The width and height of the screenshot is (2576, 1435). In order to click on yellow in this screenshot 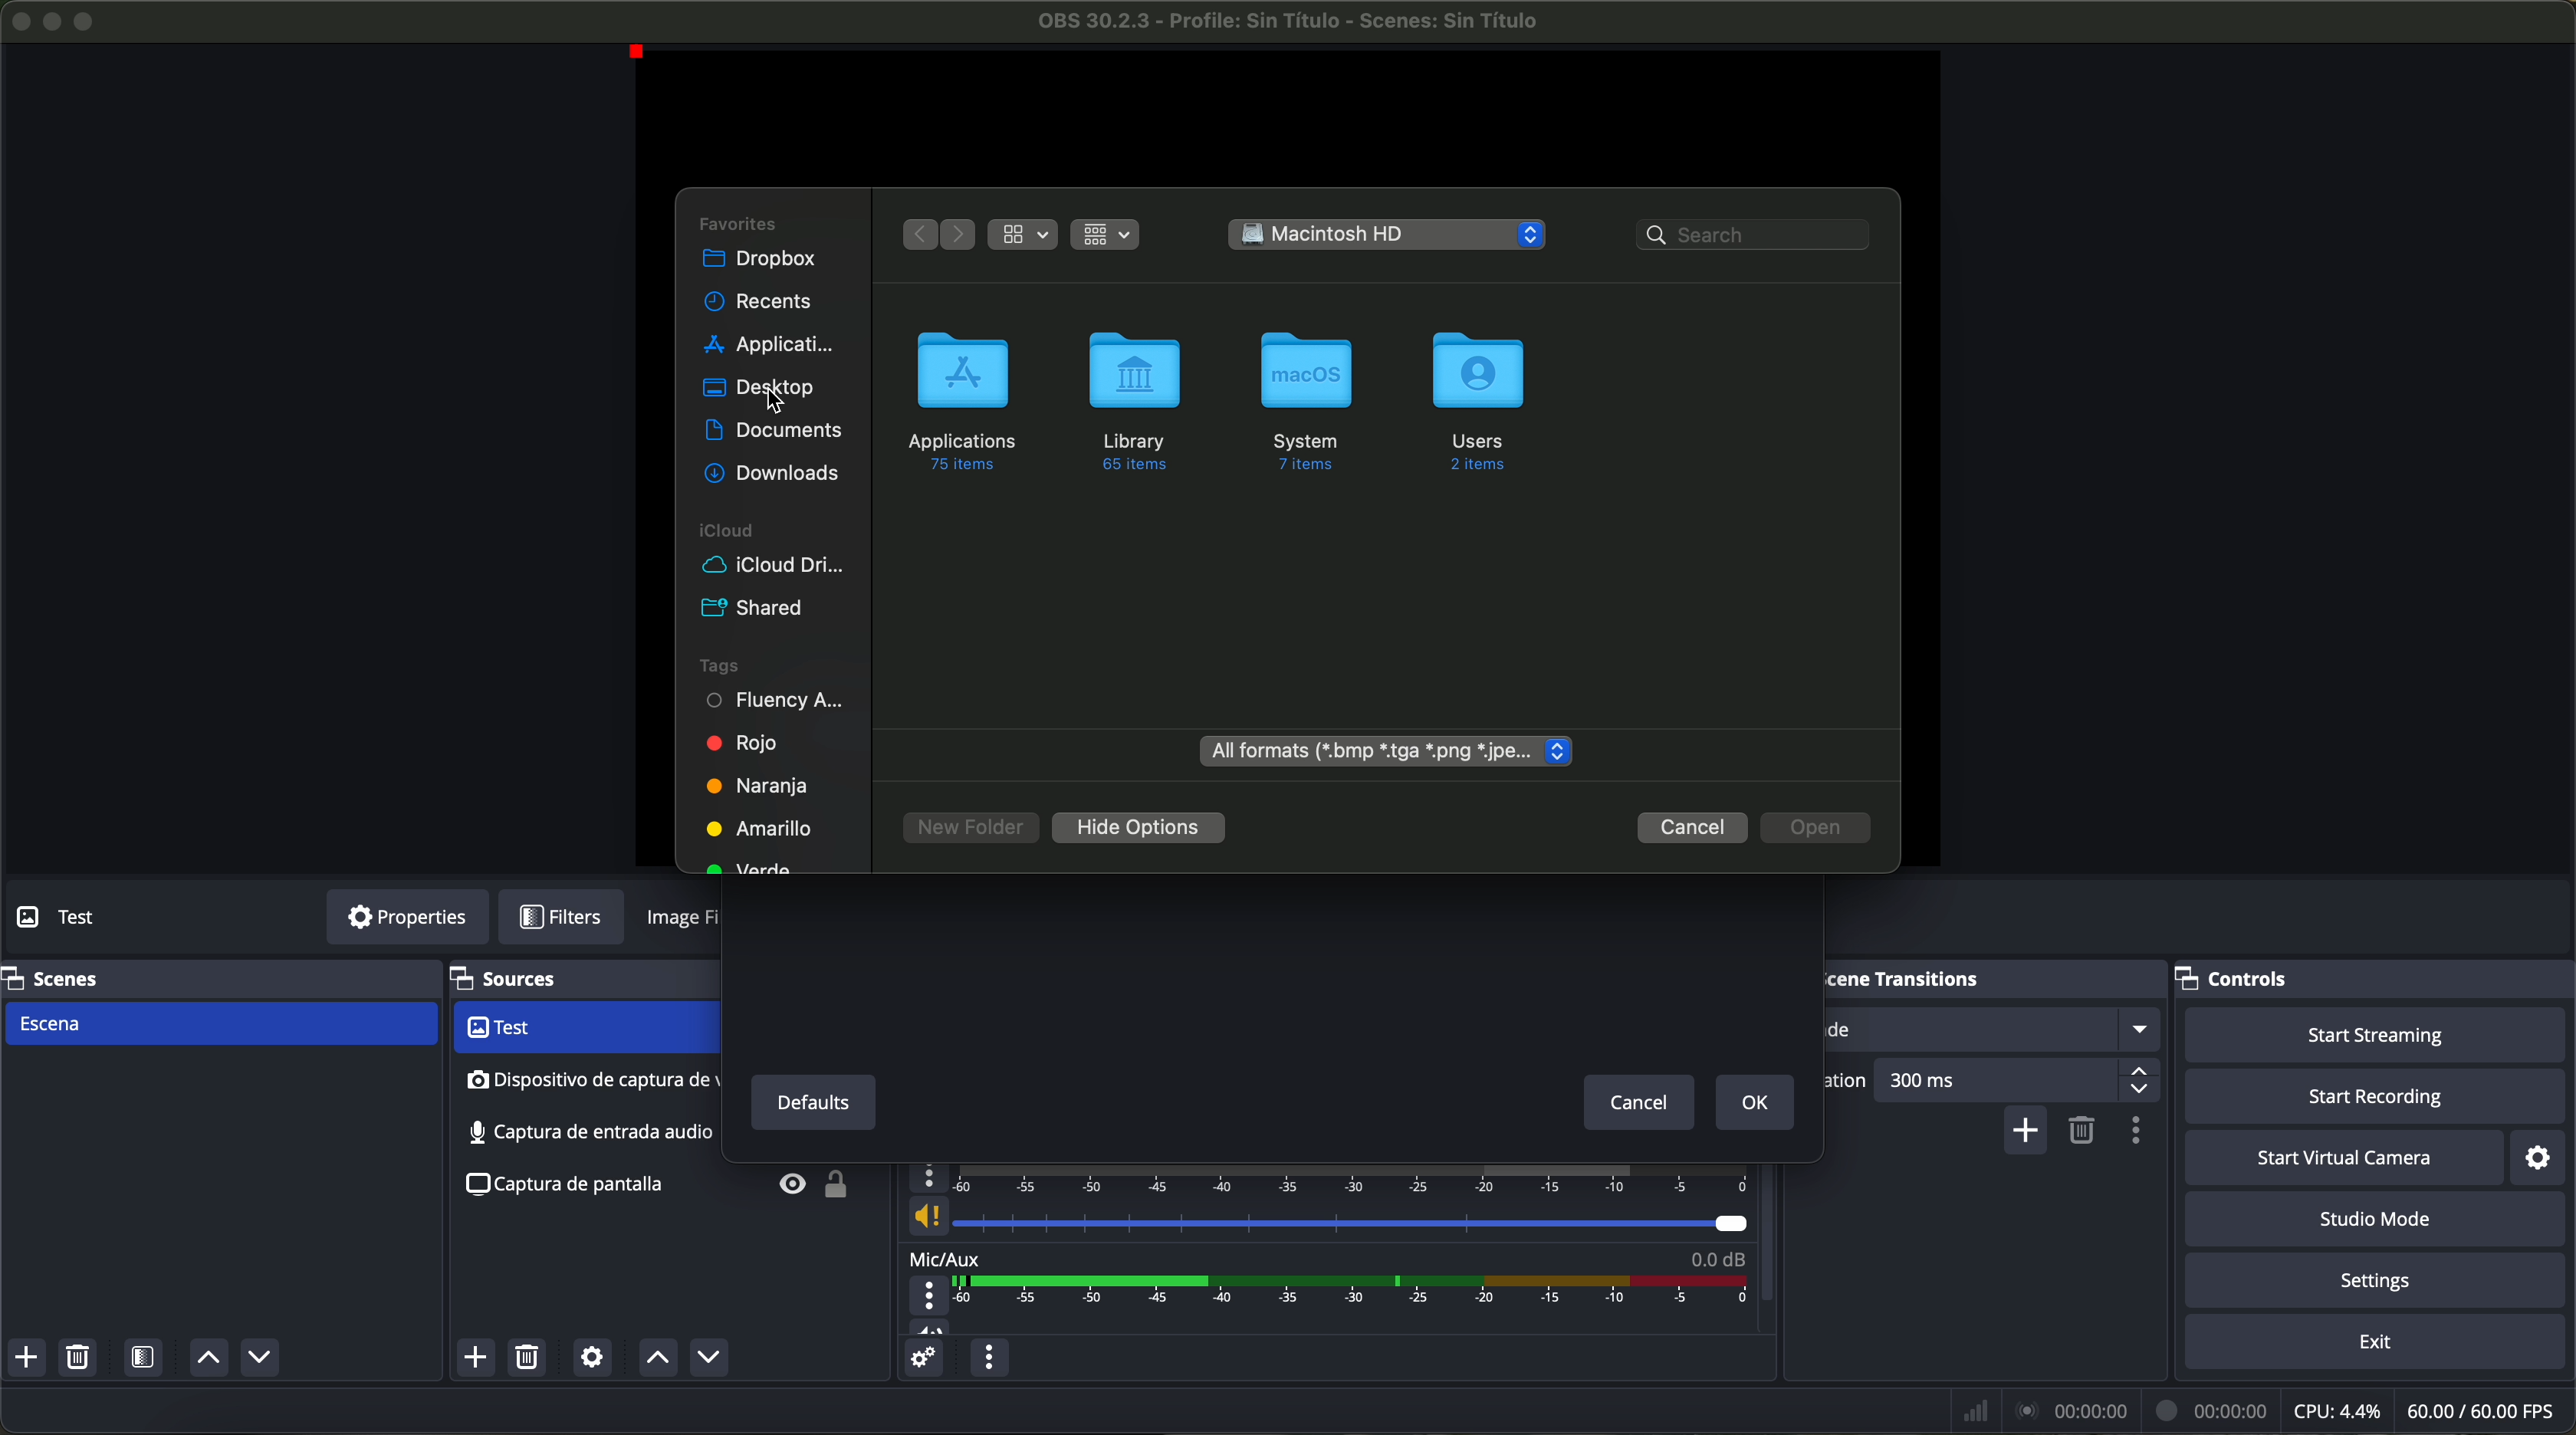, I will do `click(756, 827)`.